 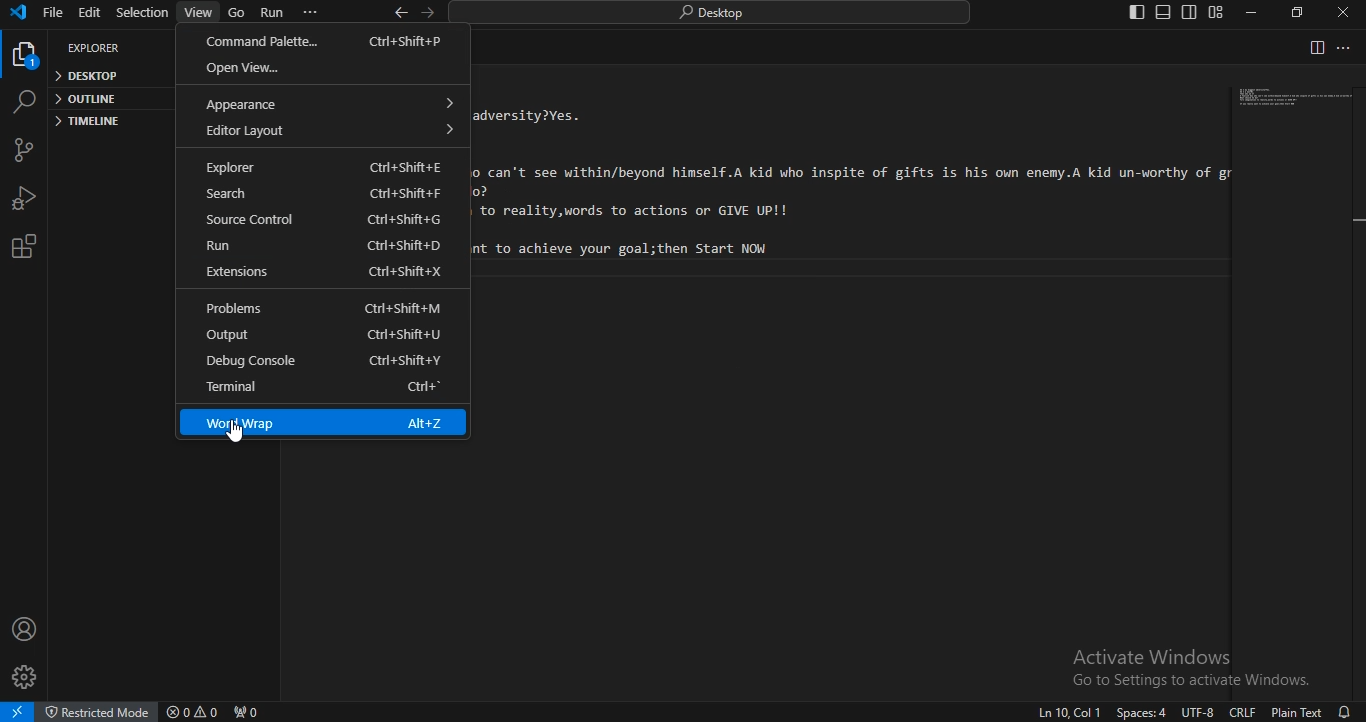 I want to click on no ports forwarded, so click(x=245, y=712).